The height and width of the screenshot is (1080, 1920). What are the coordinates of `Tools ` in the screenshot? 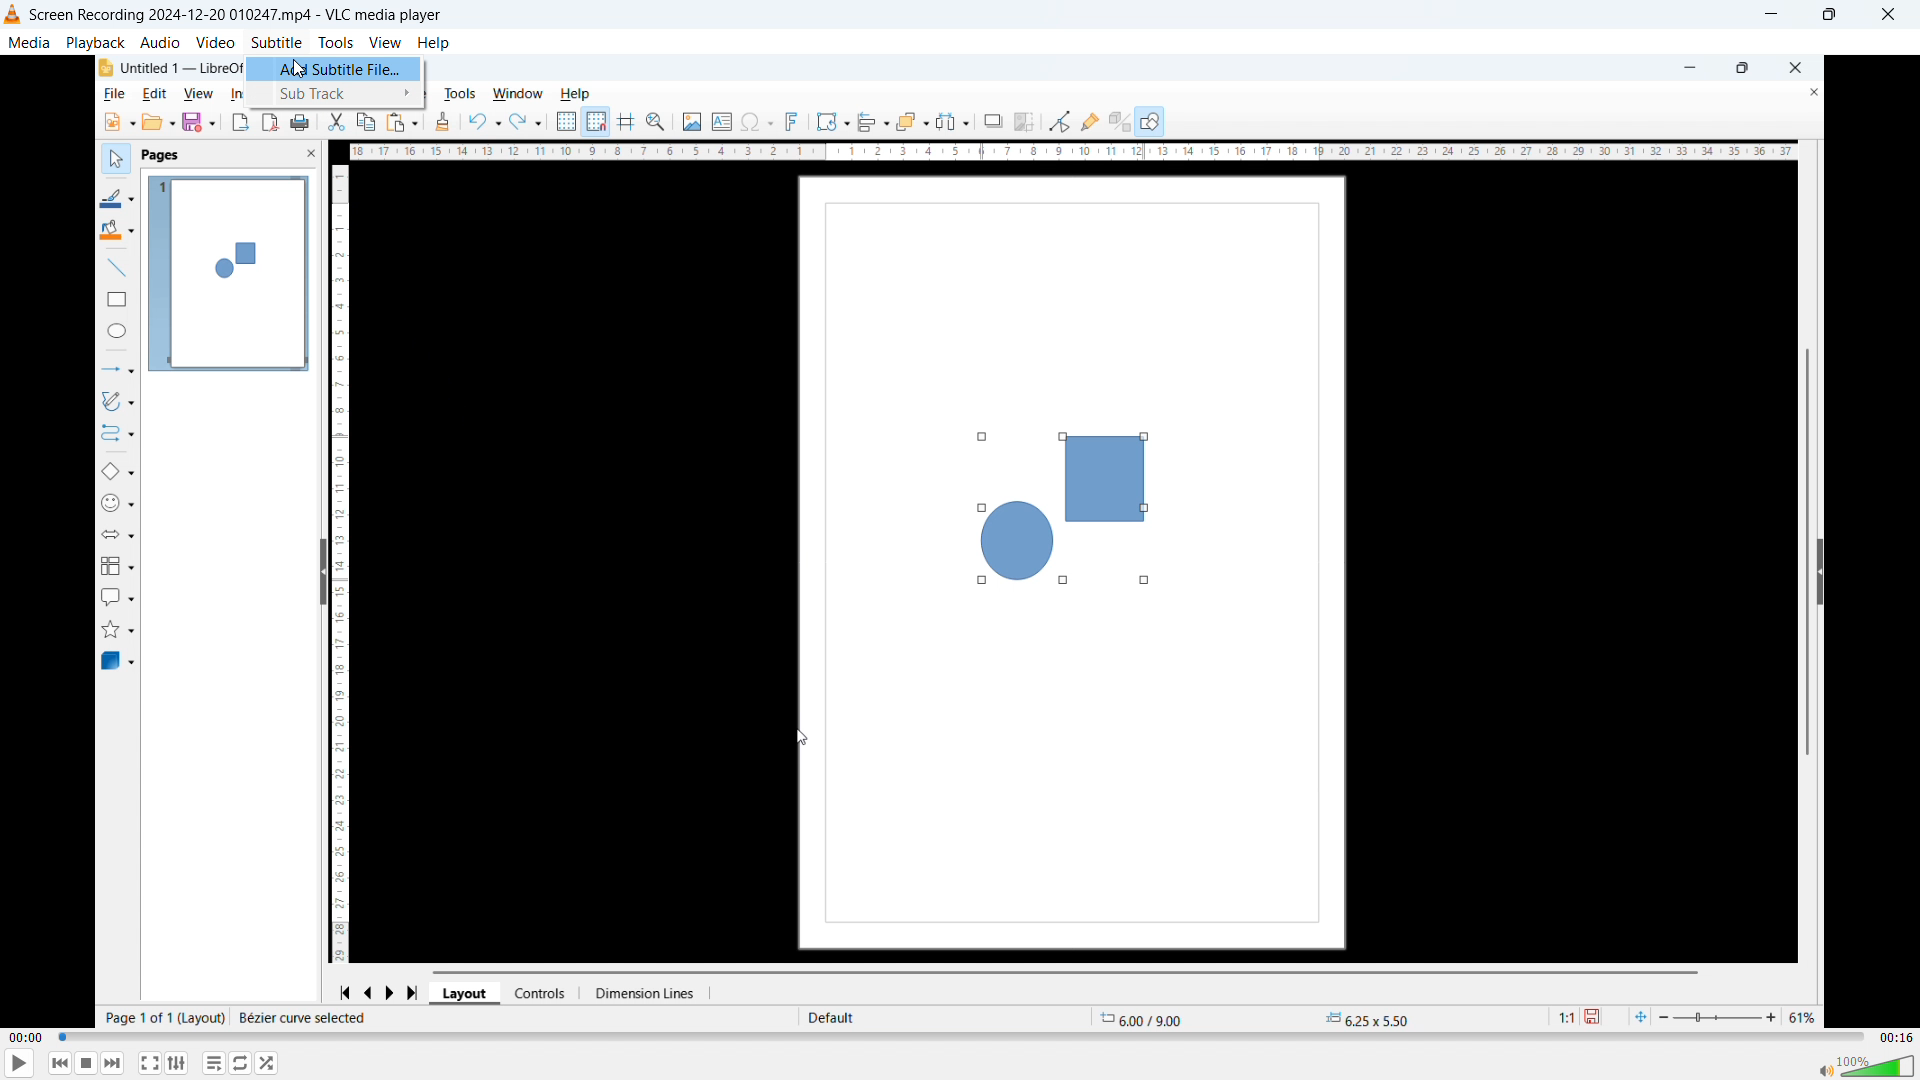 It's located at (336, 43).